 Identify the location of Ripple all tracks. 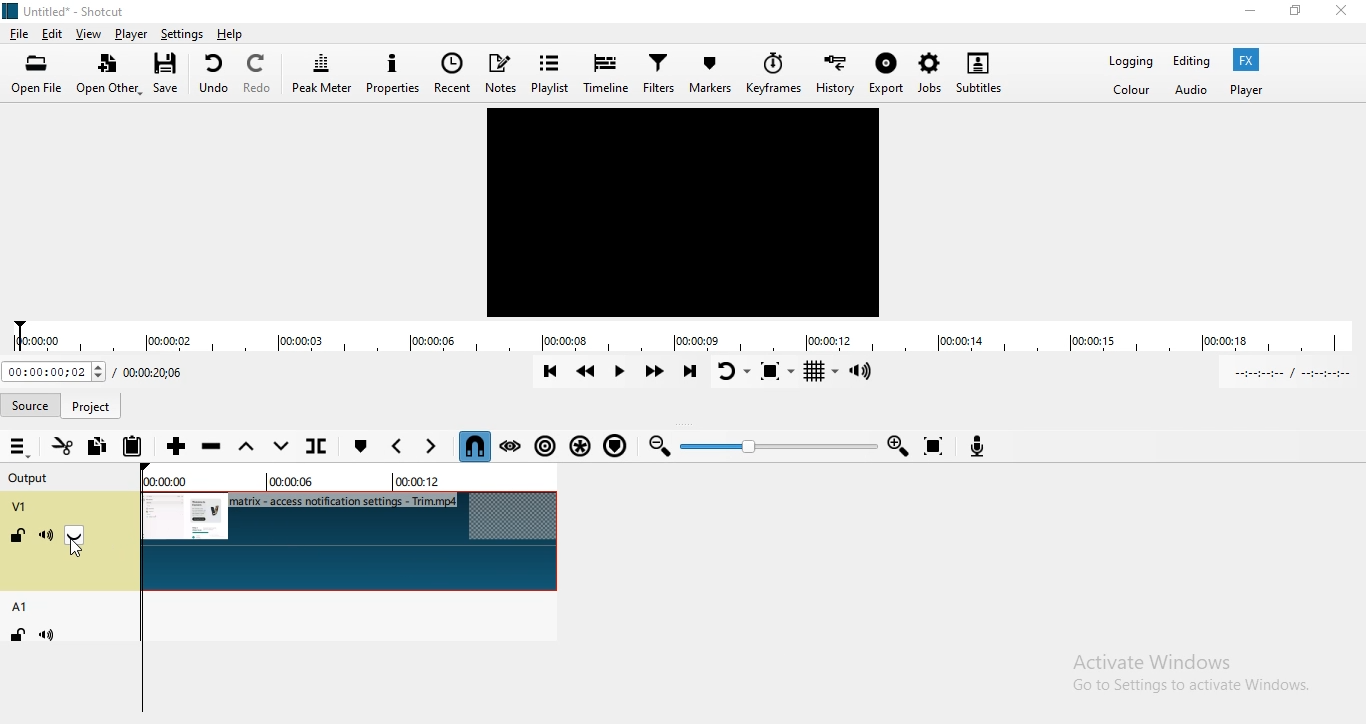
(580, 447).